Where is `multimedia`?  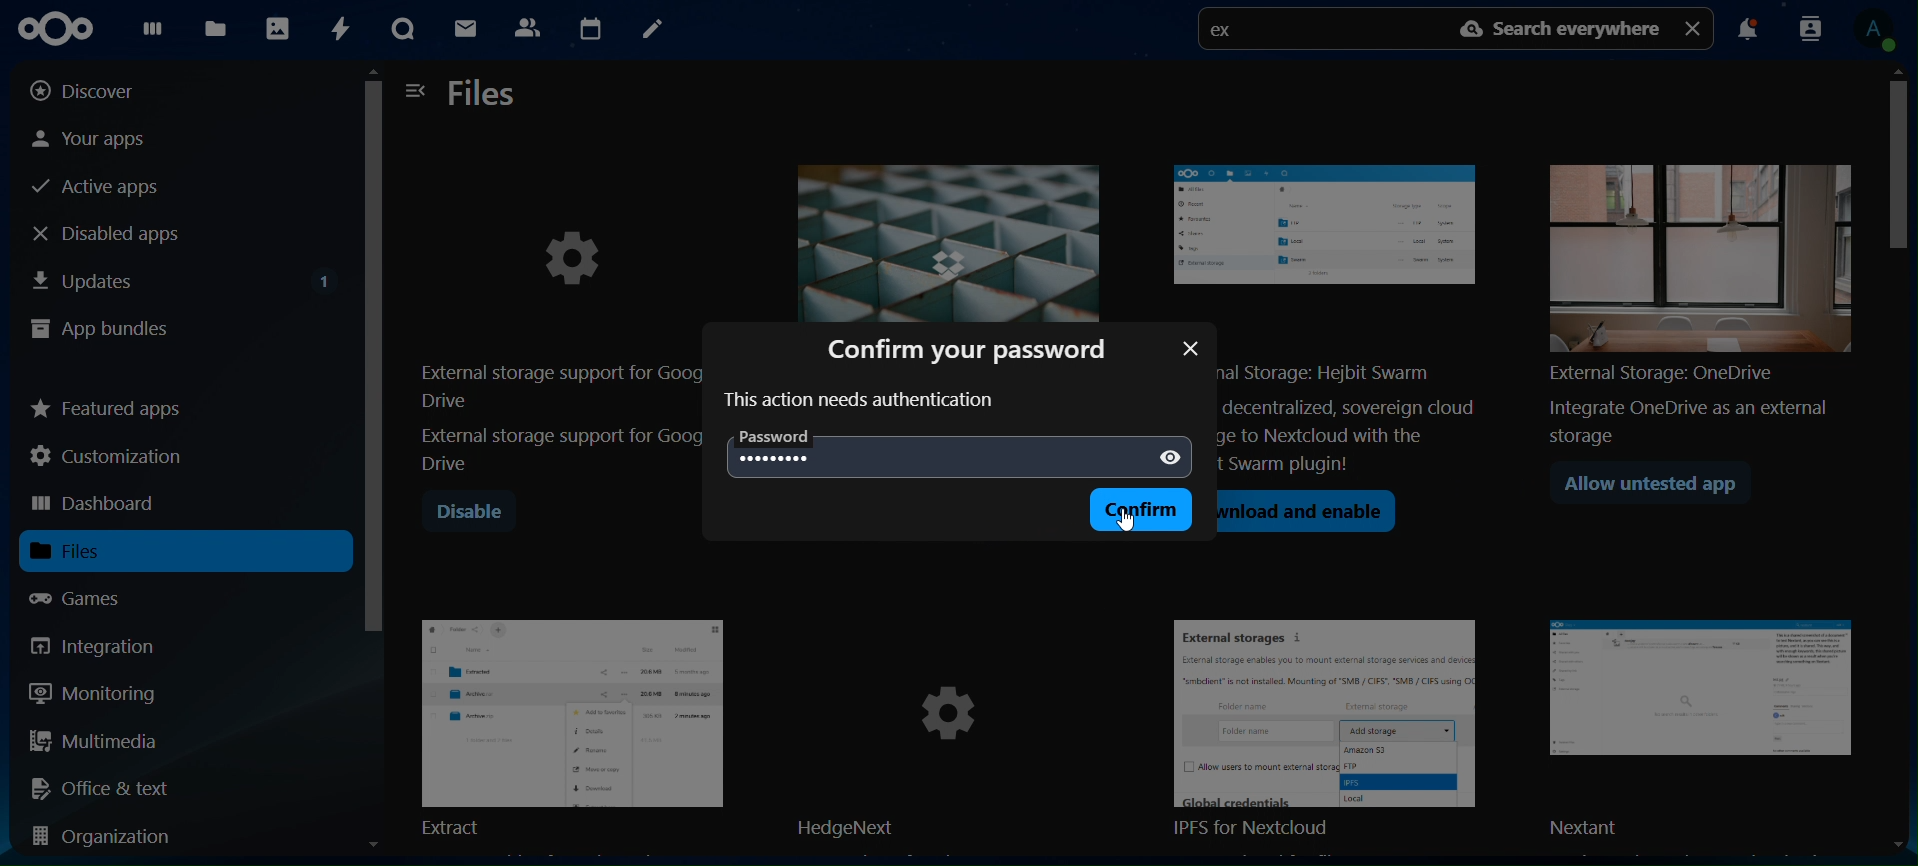 multimedia is located at coordinates (95, 744).